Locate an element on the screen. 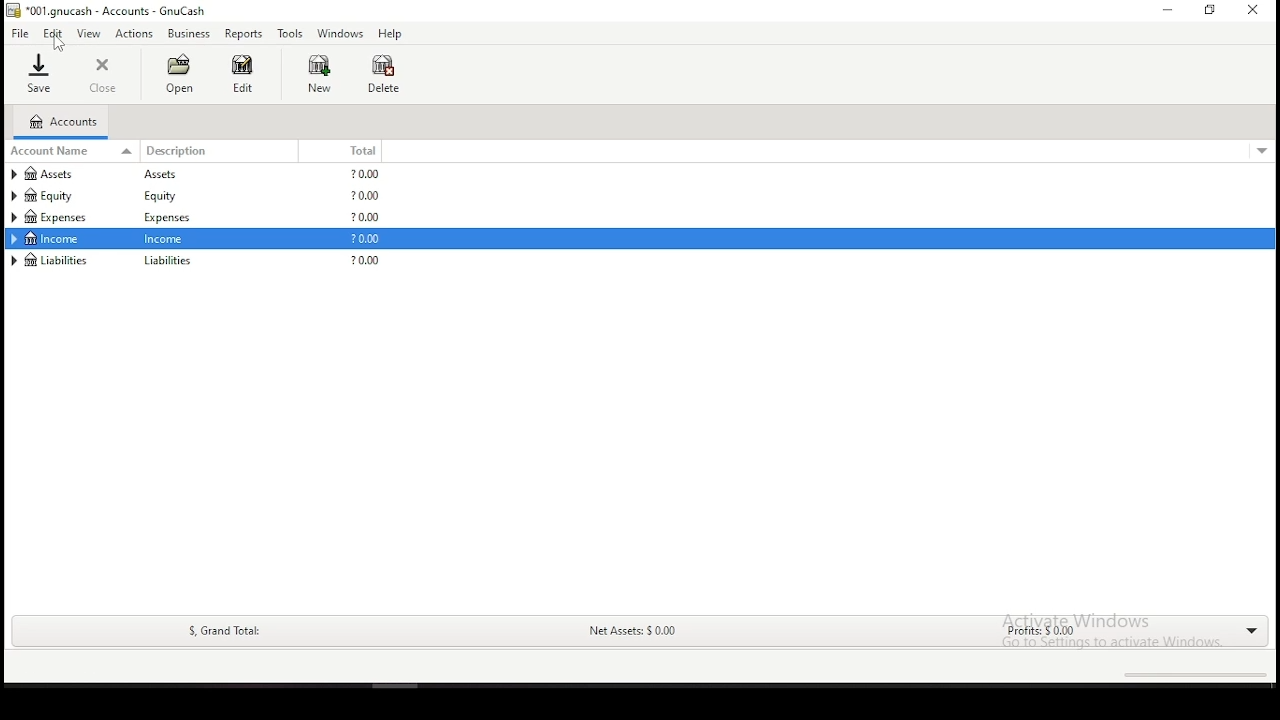 The width and height of the screenshot is (1280, 720). assets is located at coordinates (170, 175).